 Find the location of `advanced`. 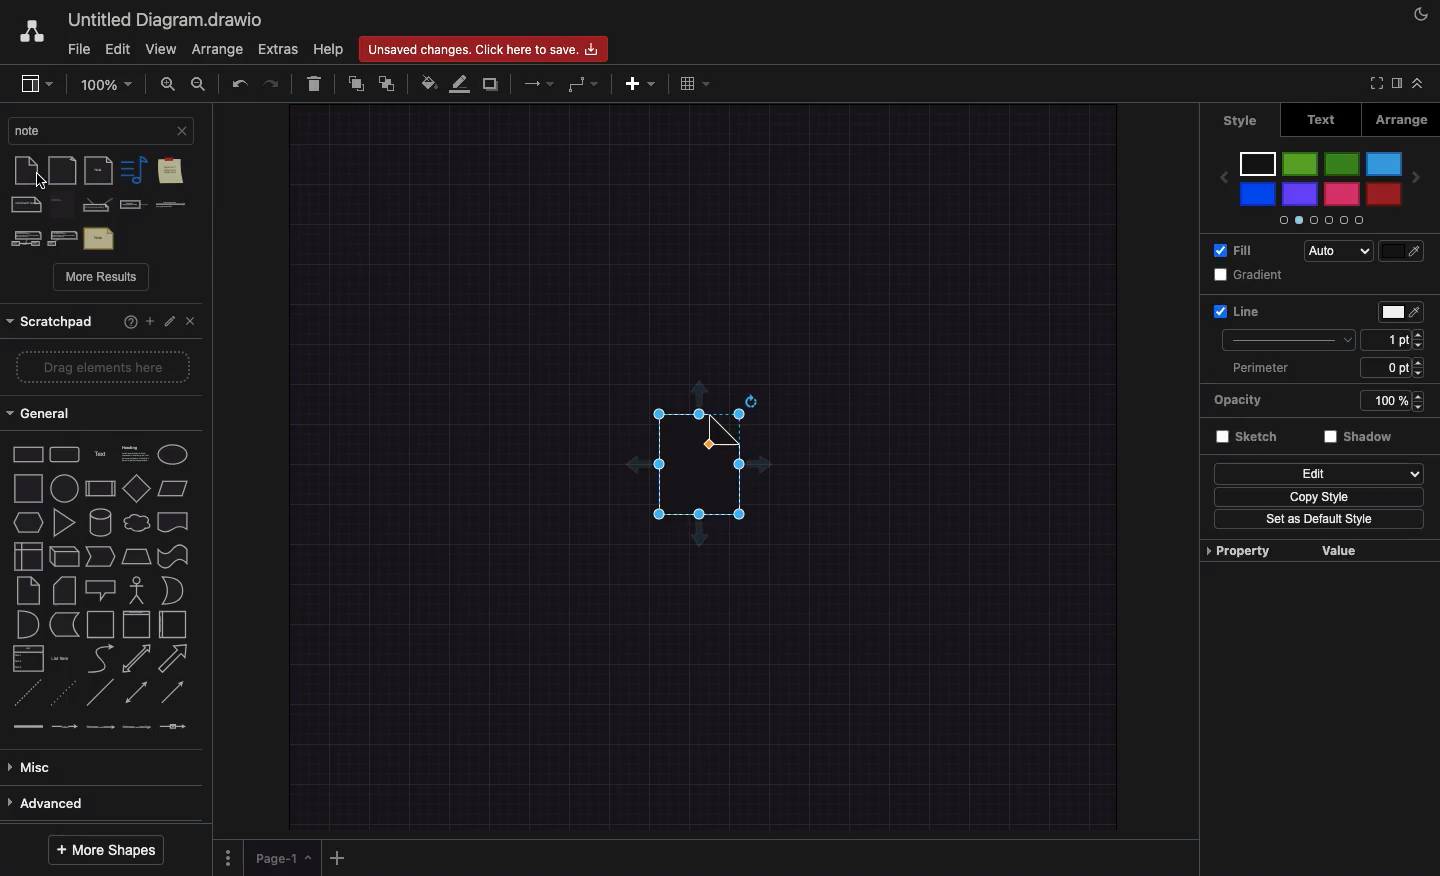

advanced is located at coordinates (93, 803).